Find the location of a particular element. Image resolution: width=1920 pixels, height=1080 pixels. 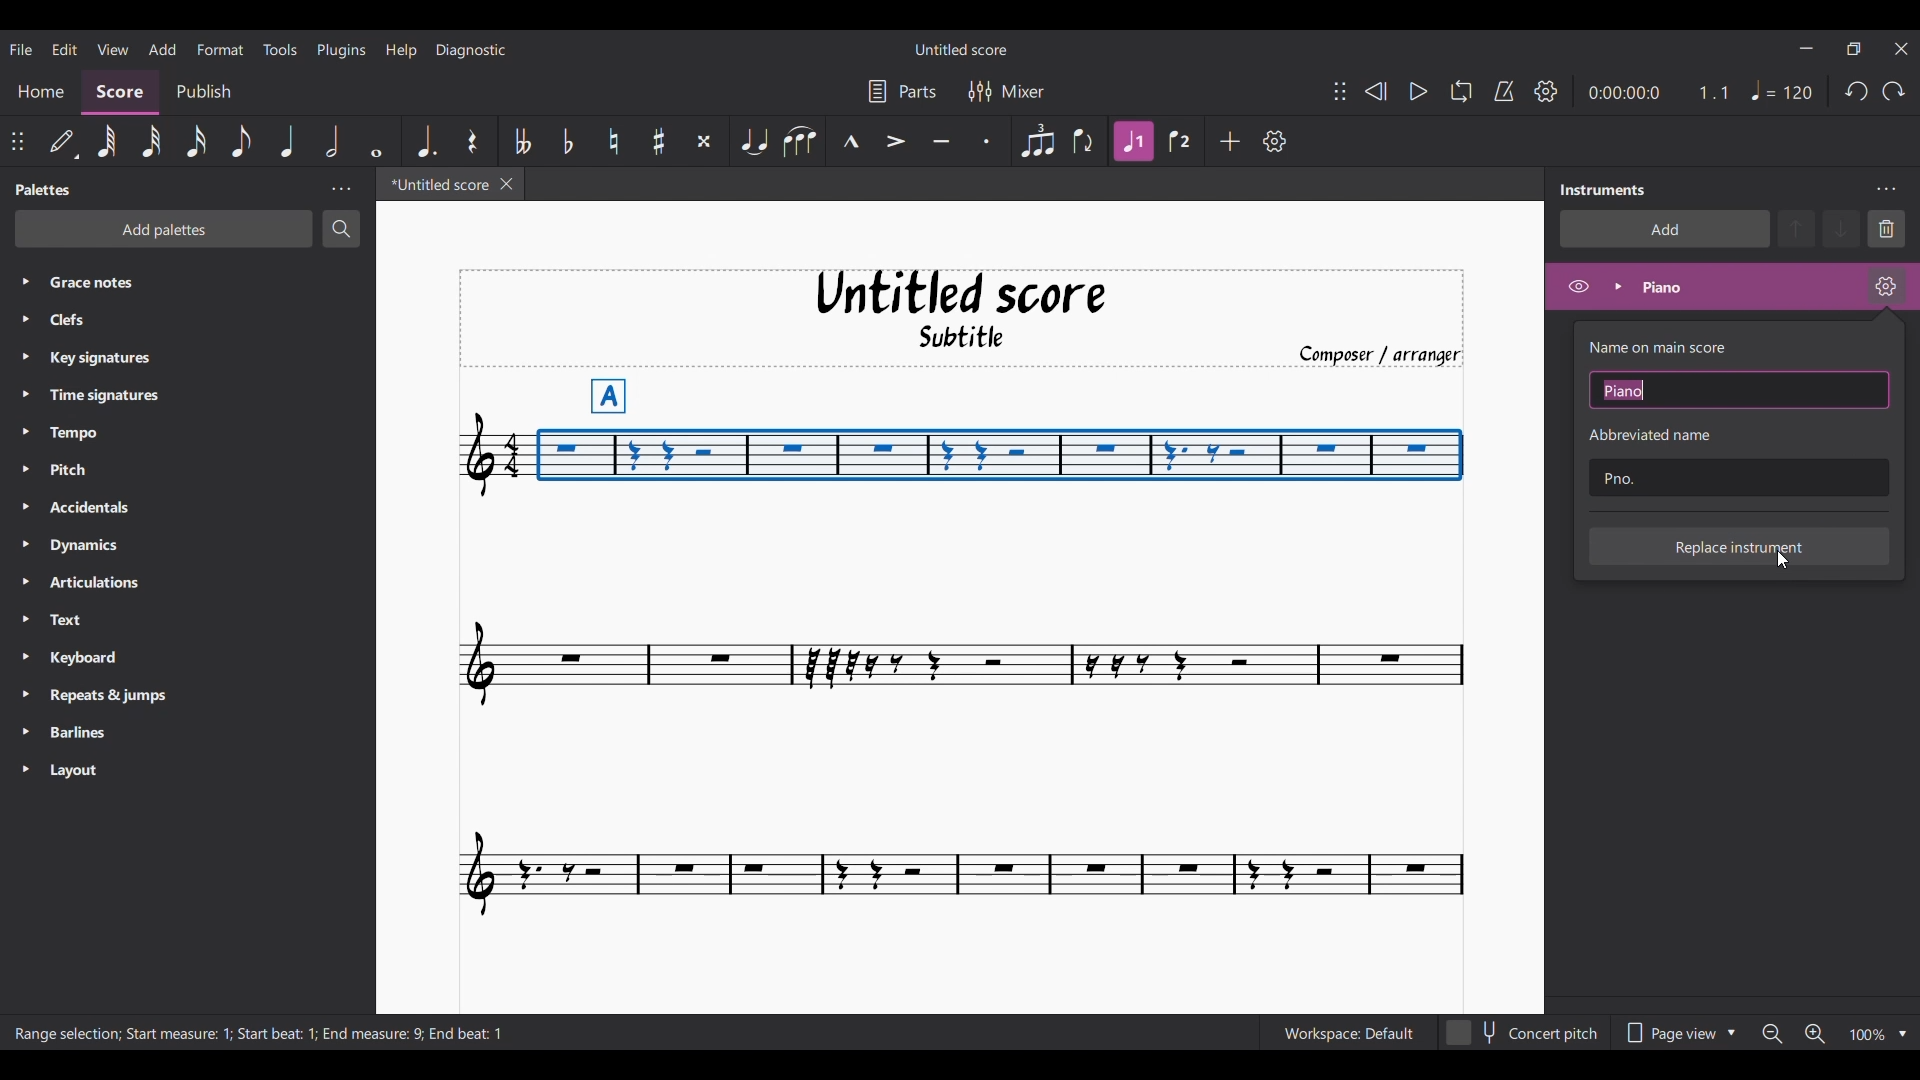

Palette title is located at coordinates (45, 190).